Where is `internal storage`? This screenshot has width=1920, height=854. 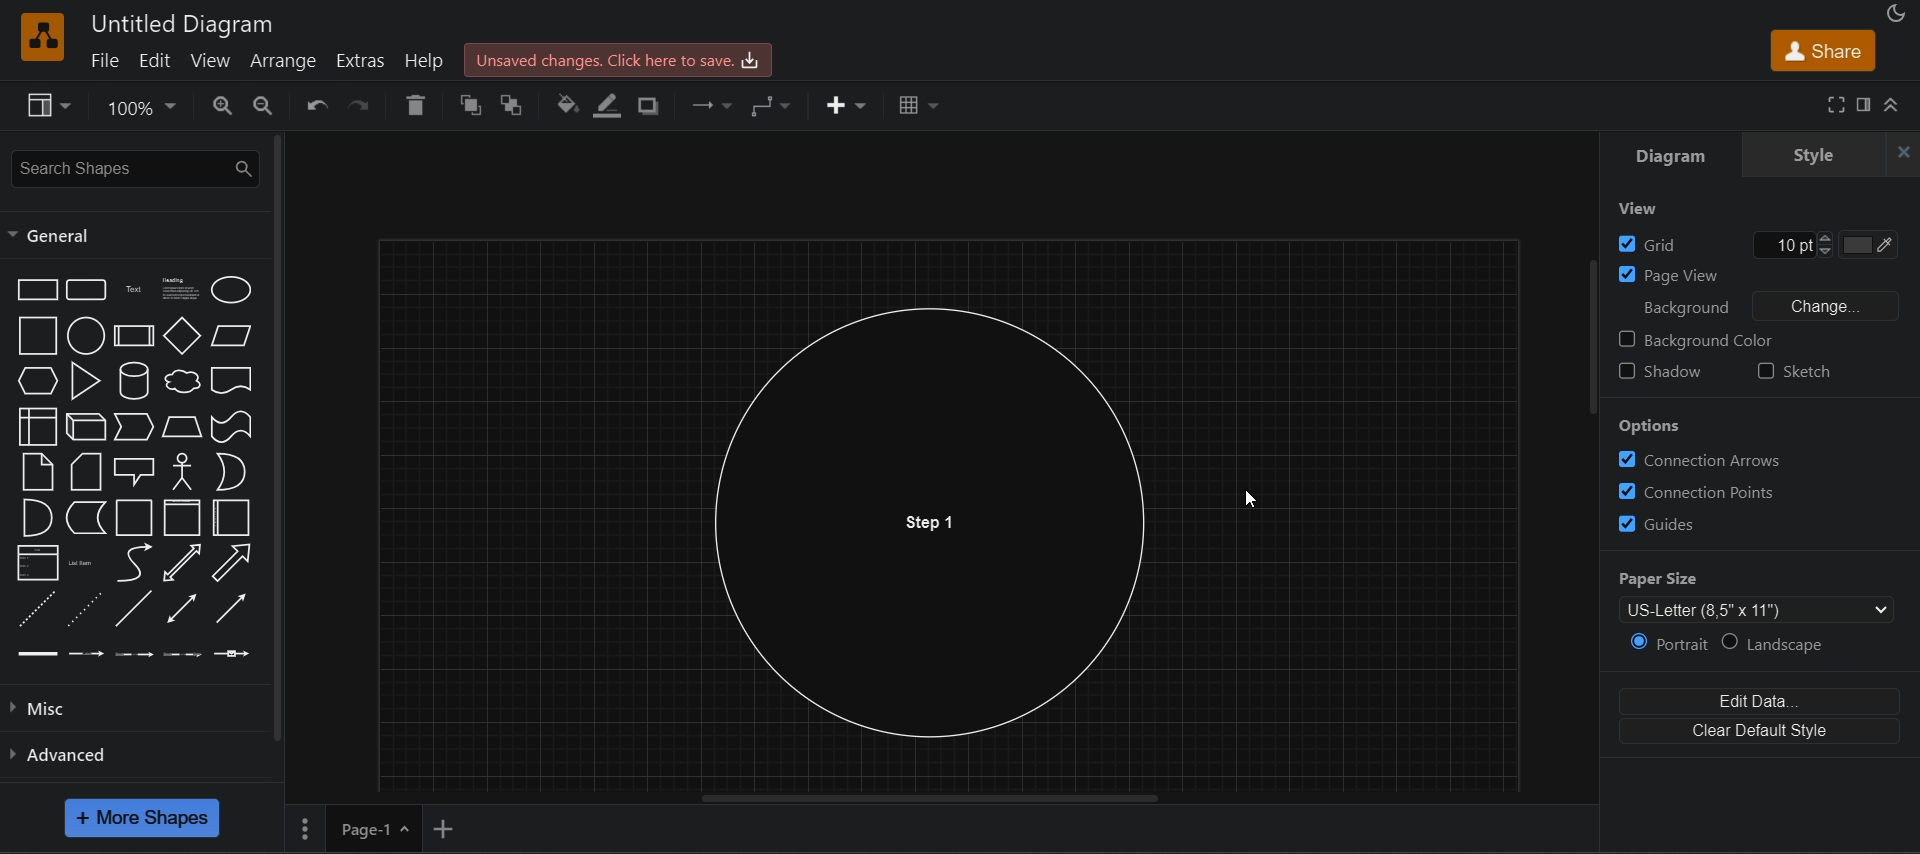
internal storage is located at coordinates (32, 425).